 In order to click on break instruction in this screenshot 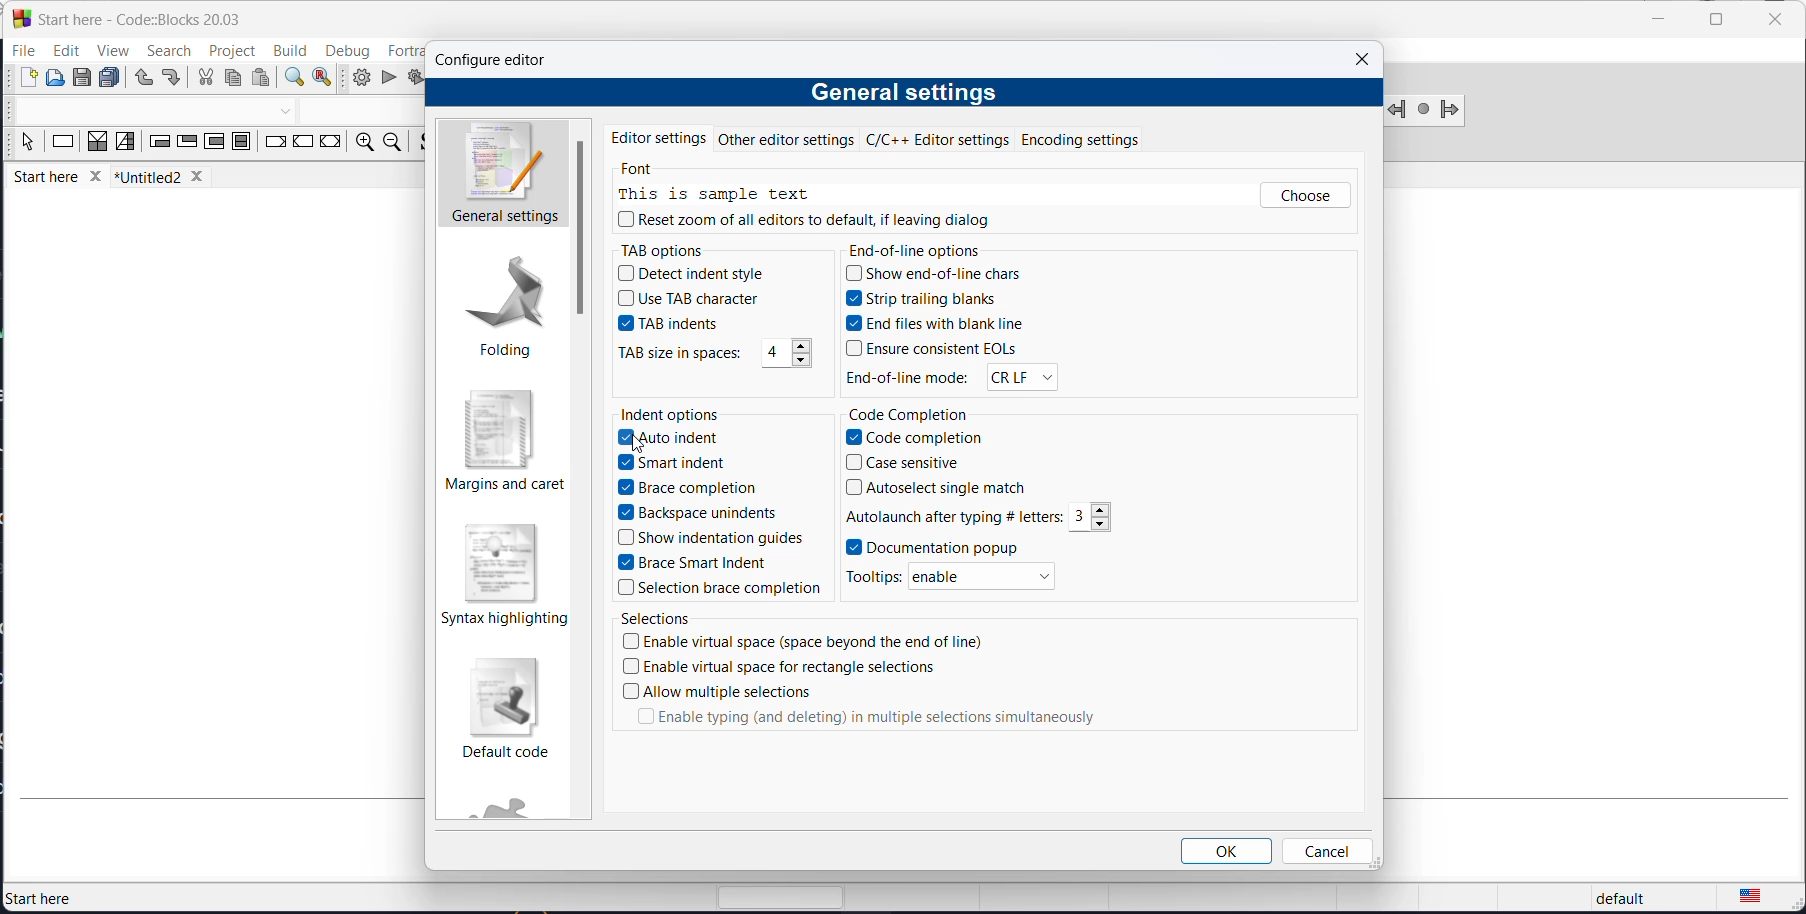, I will do `click(275, 144)`.